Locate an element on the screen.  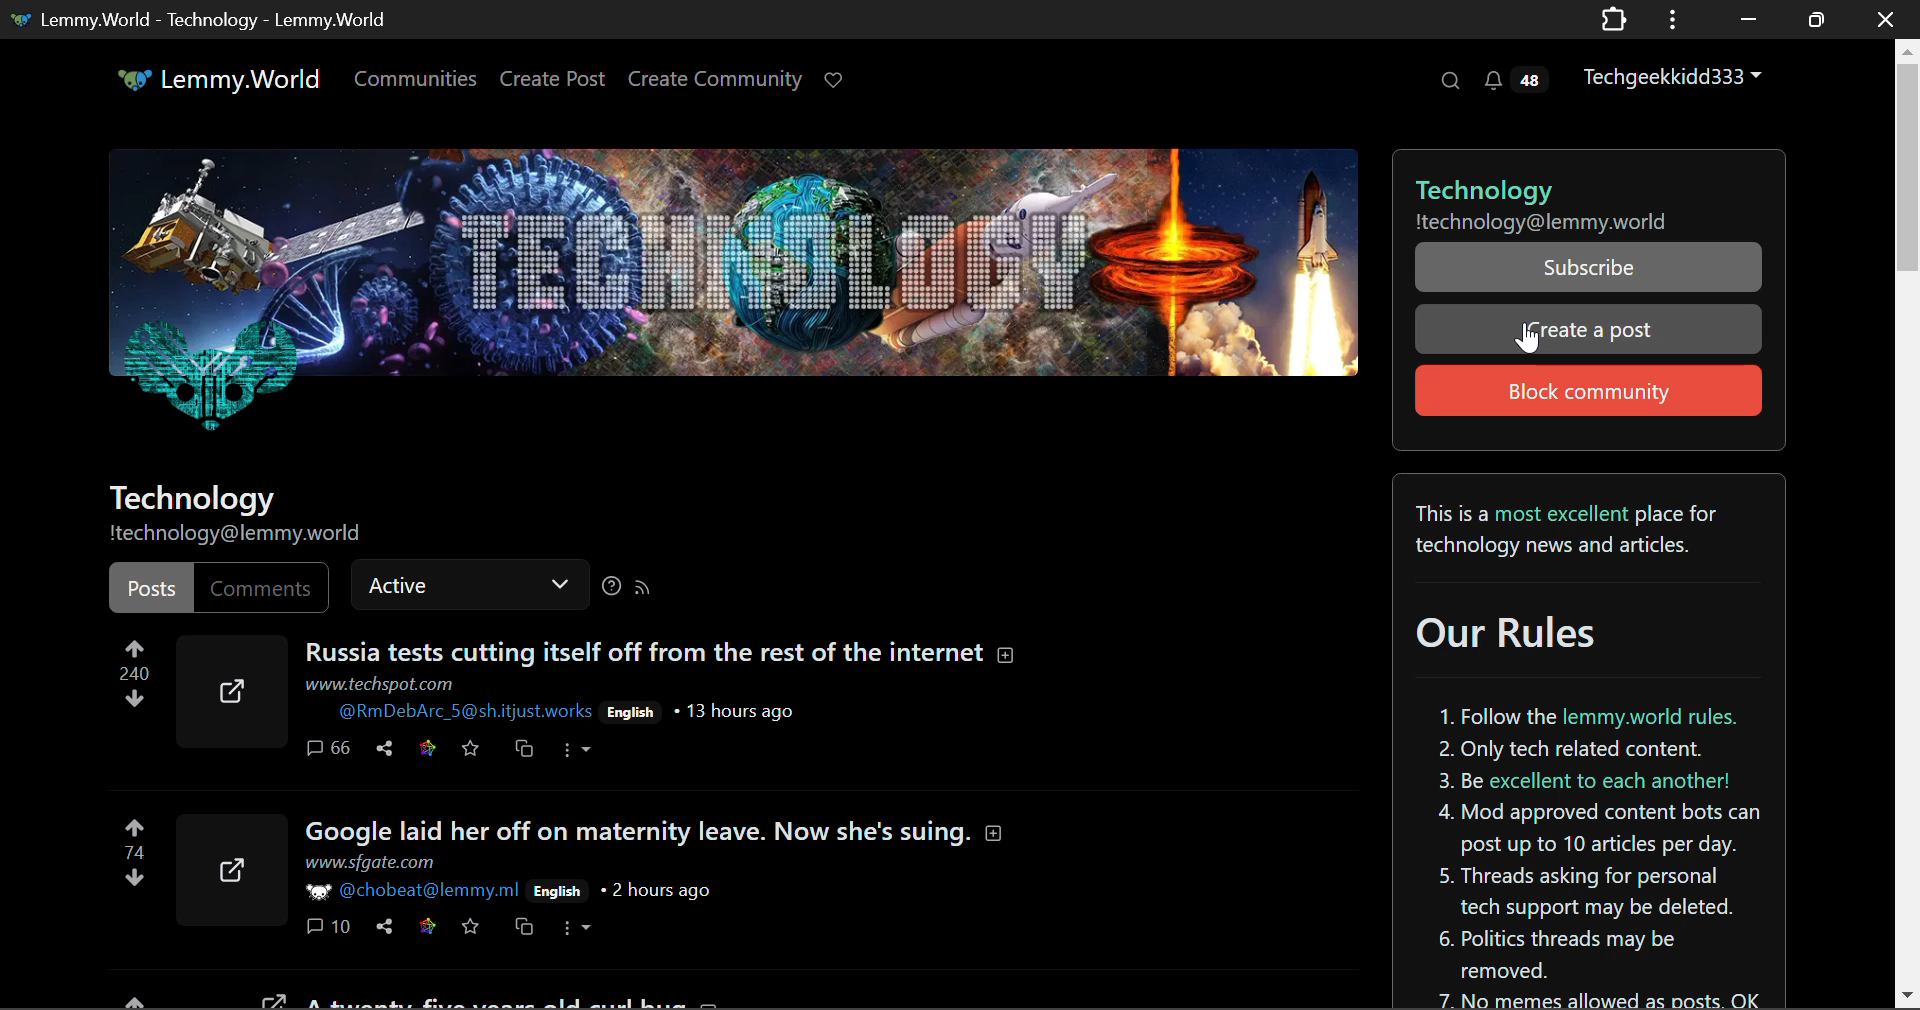
Share is located at coordinates (388, 925).